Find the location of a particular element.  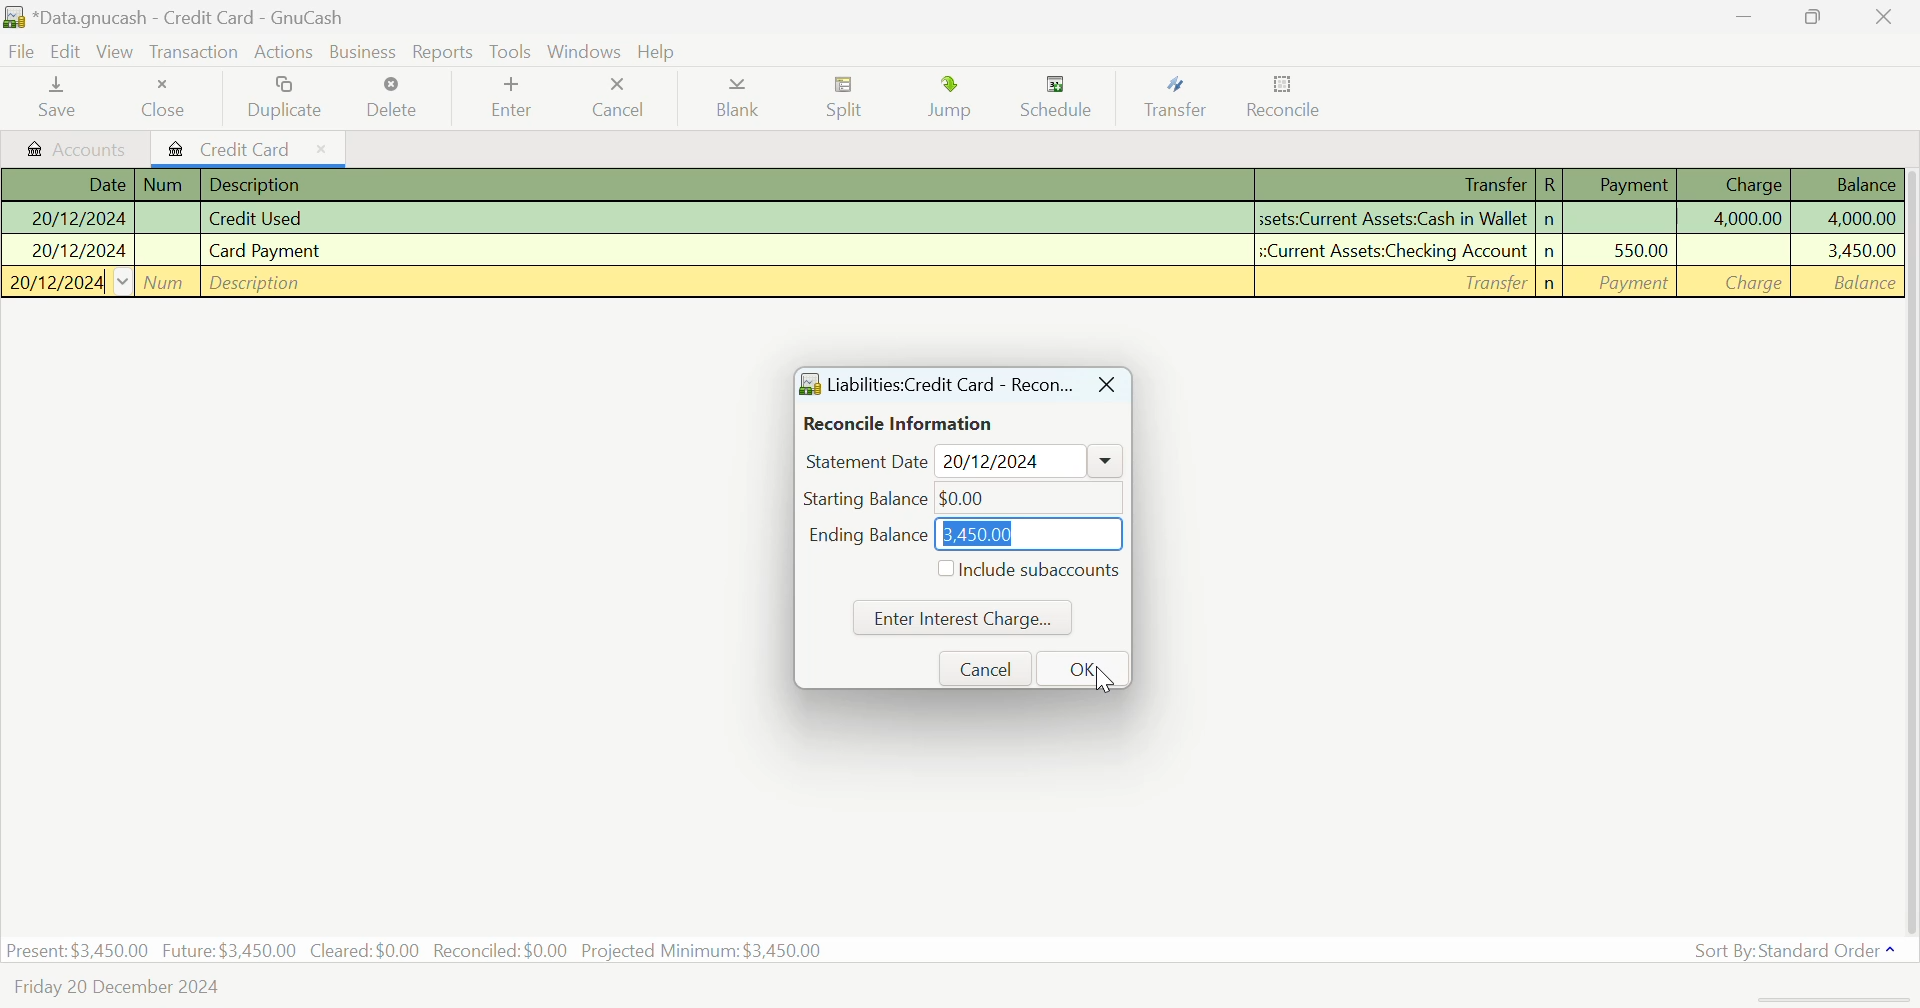

Starting Balance: $0.00 is located at coordinates (960, 500).